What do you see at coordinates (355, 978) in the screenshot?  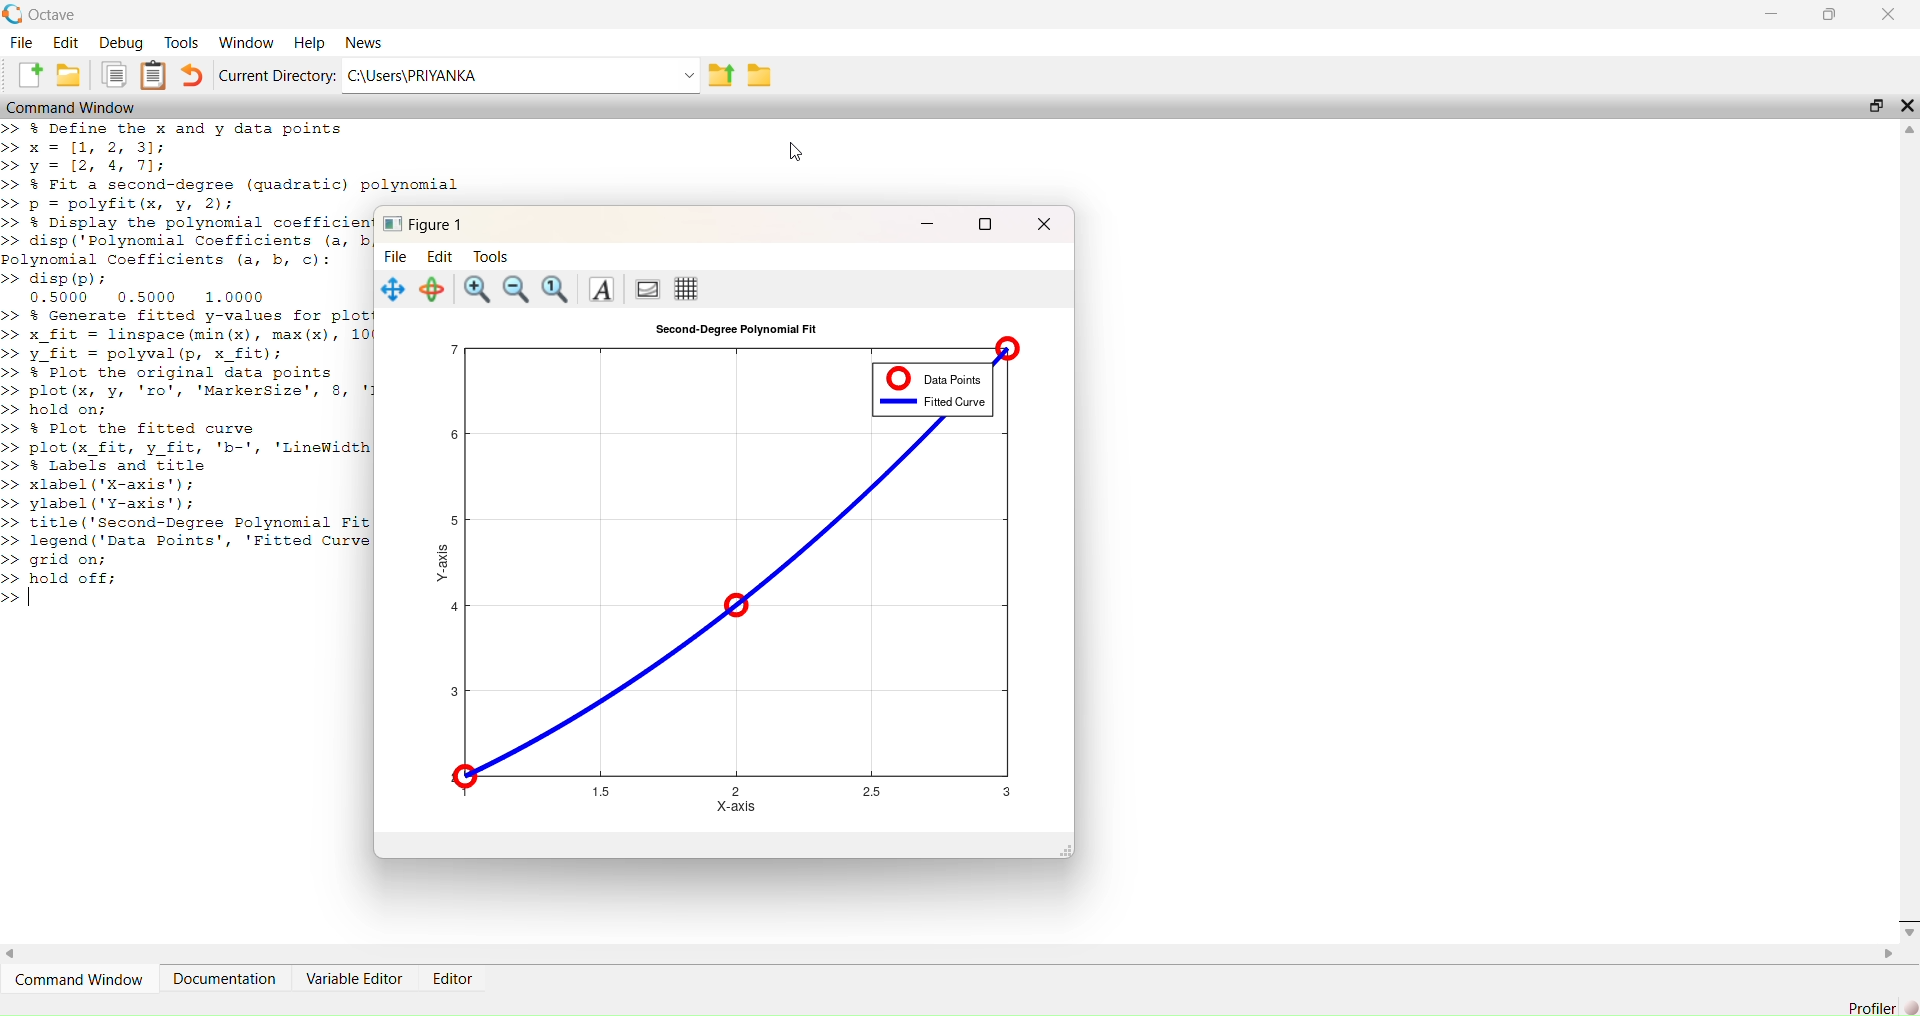 I see `Variable Editor` at bounding box center [355, 978].